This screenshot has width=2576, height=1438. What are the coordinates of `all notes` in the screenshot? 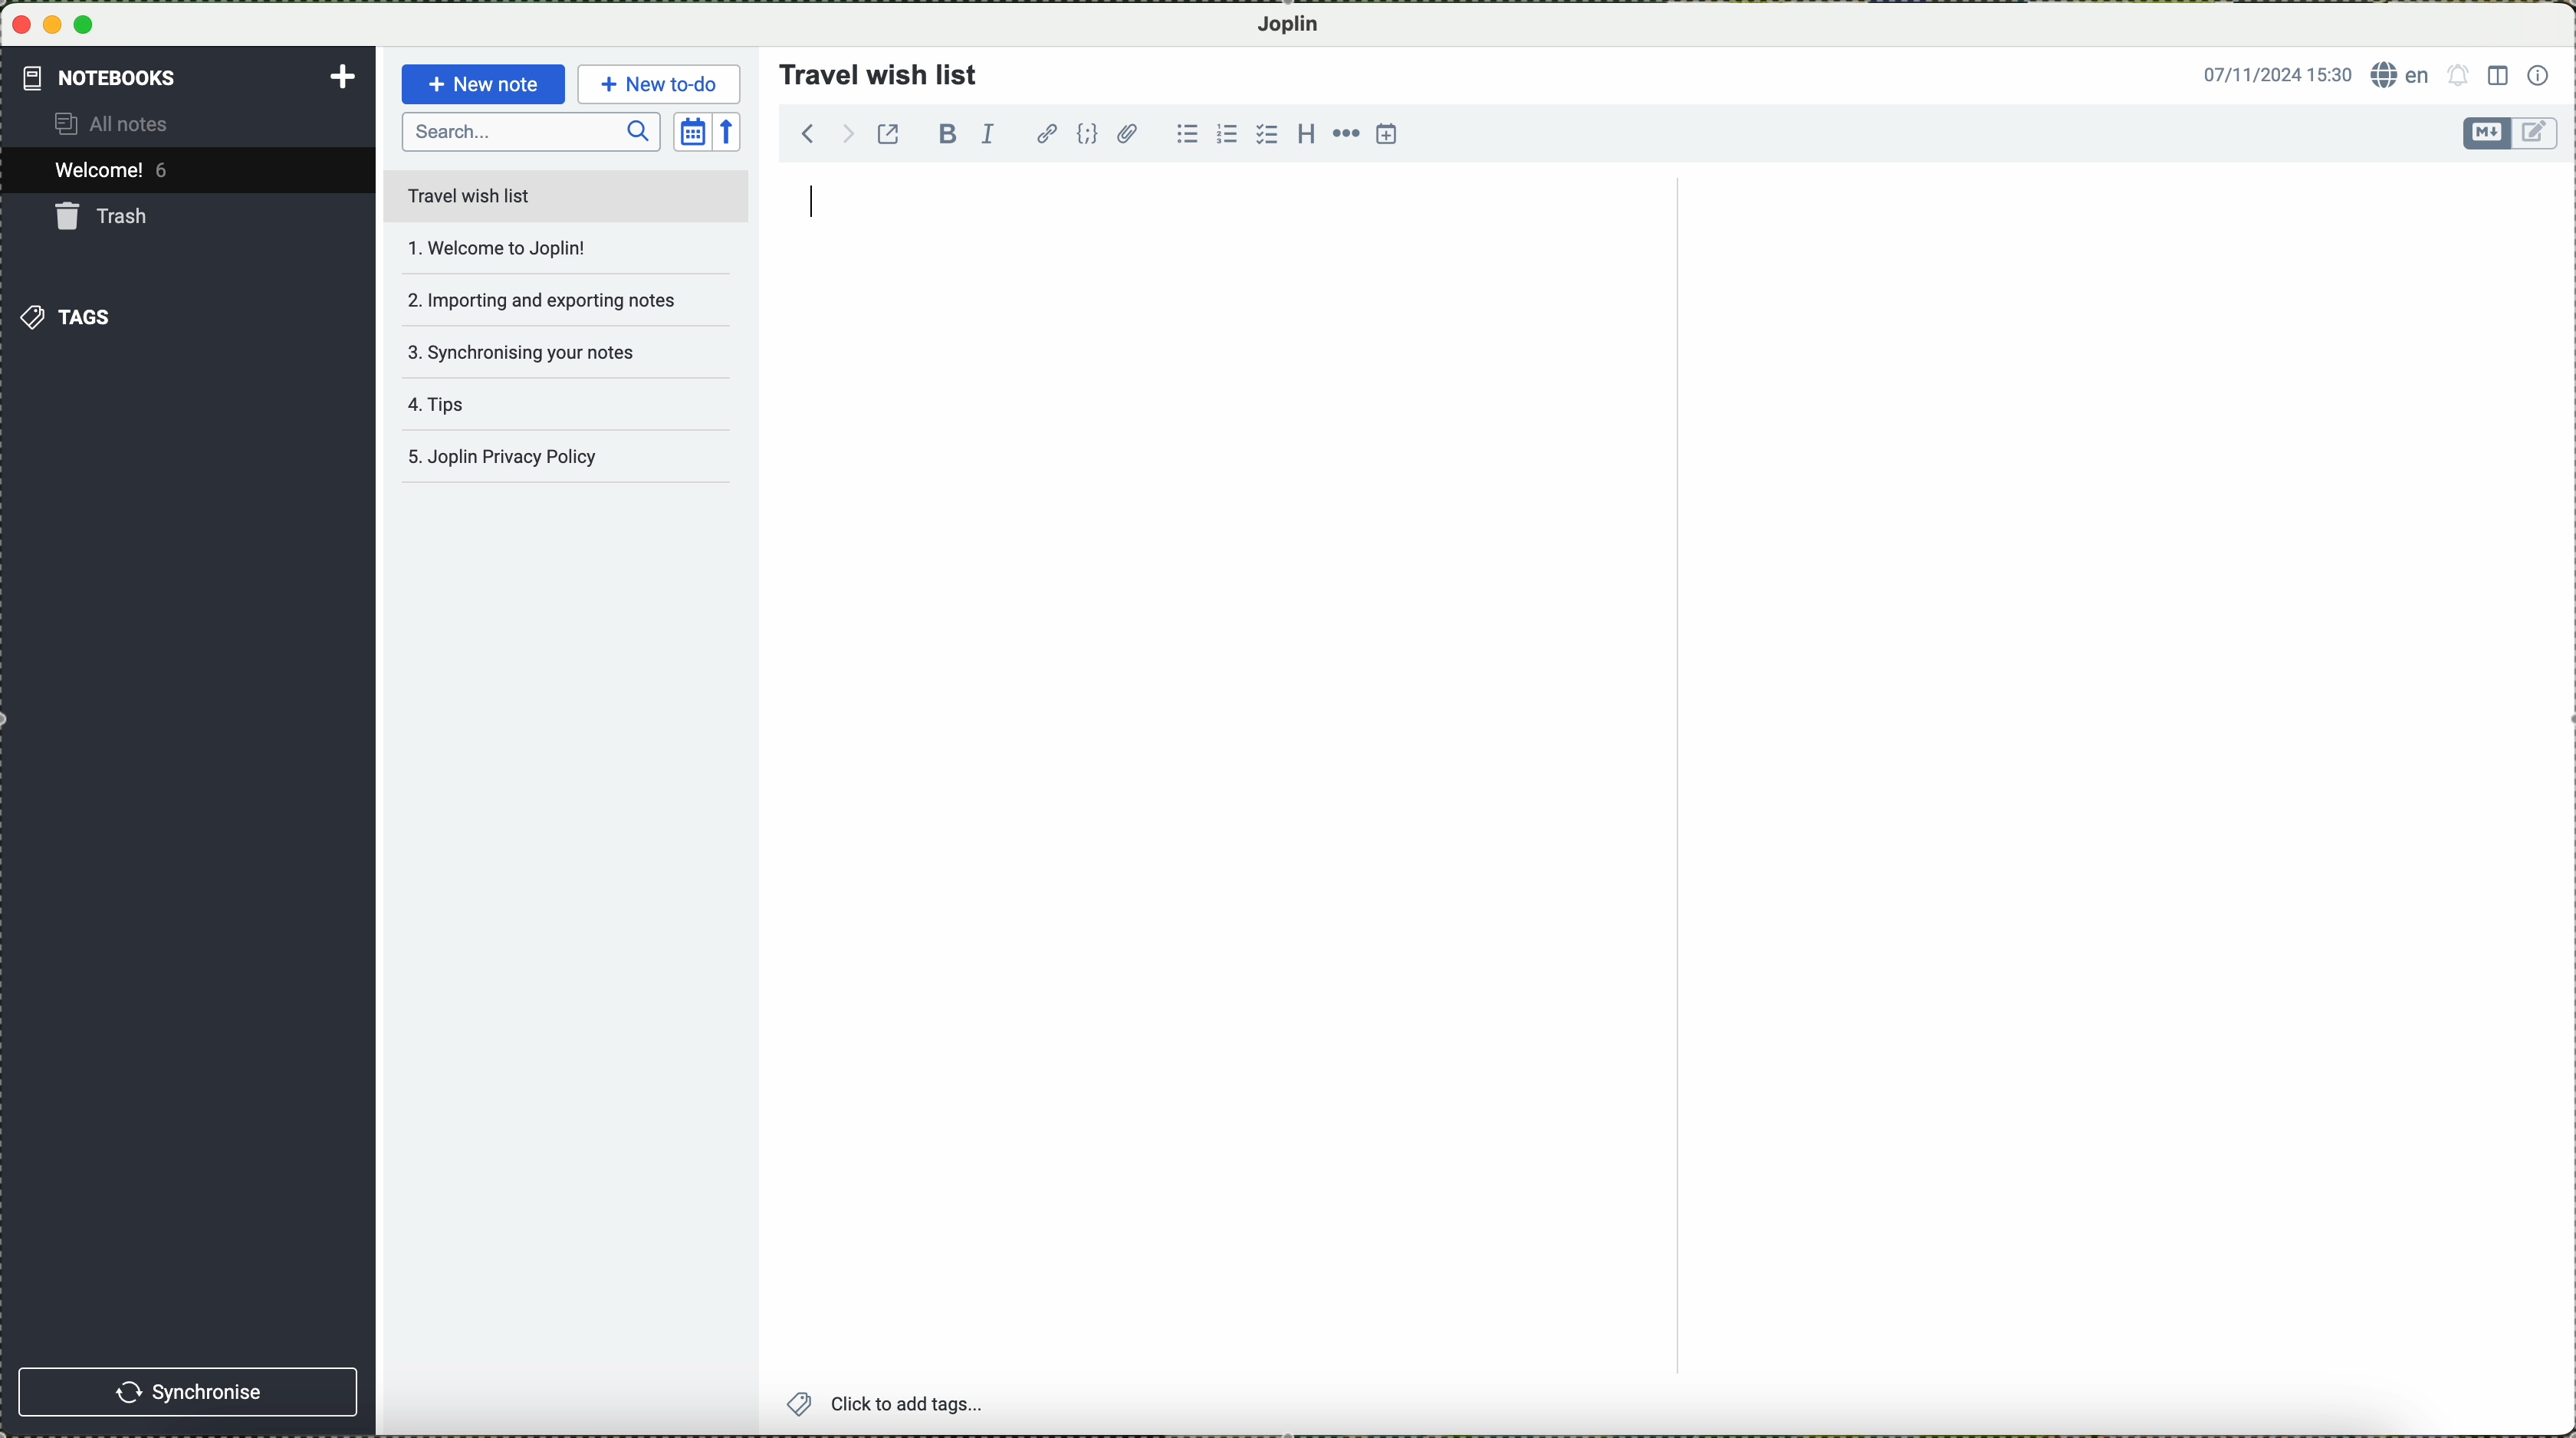 It's located at (129, 125).